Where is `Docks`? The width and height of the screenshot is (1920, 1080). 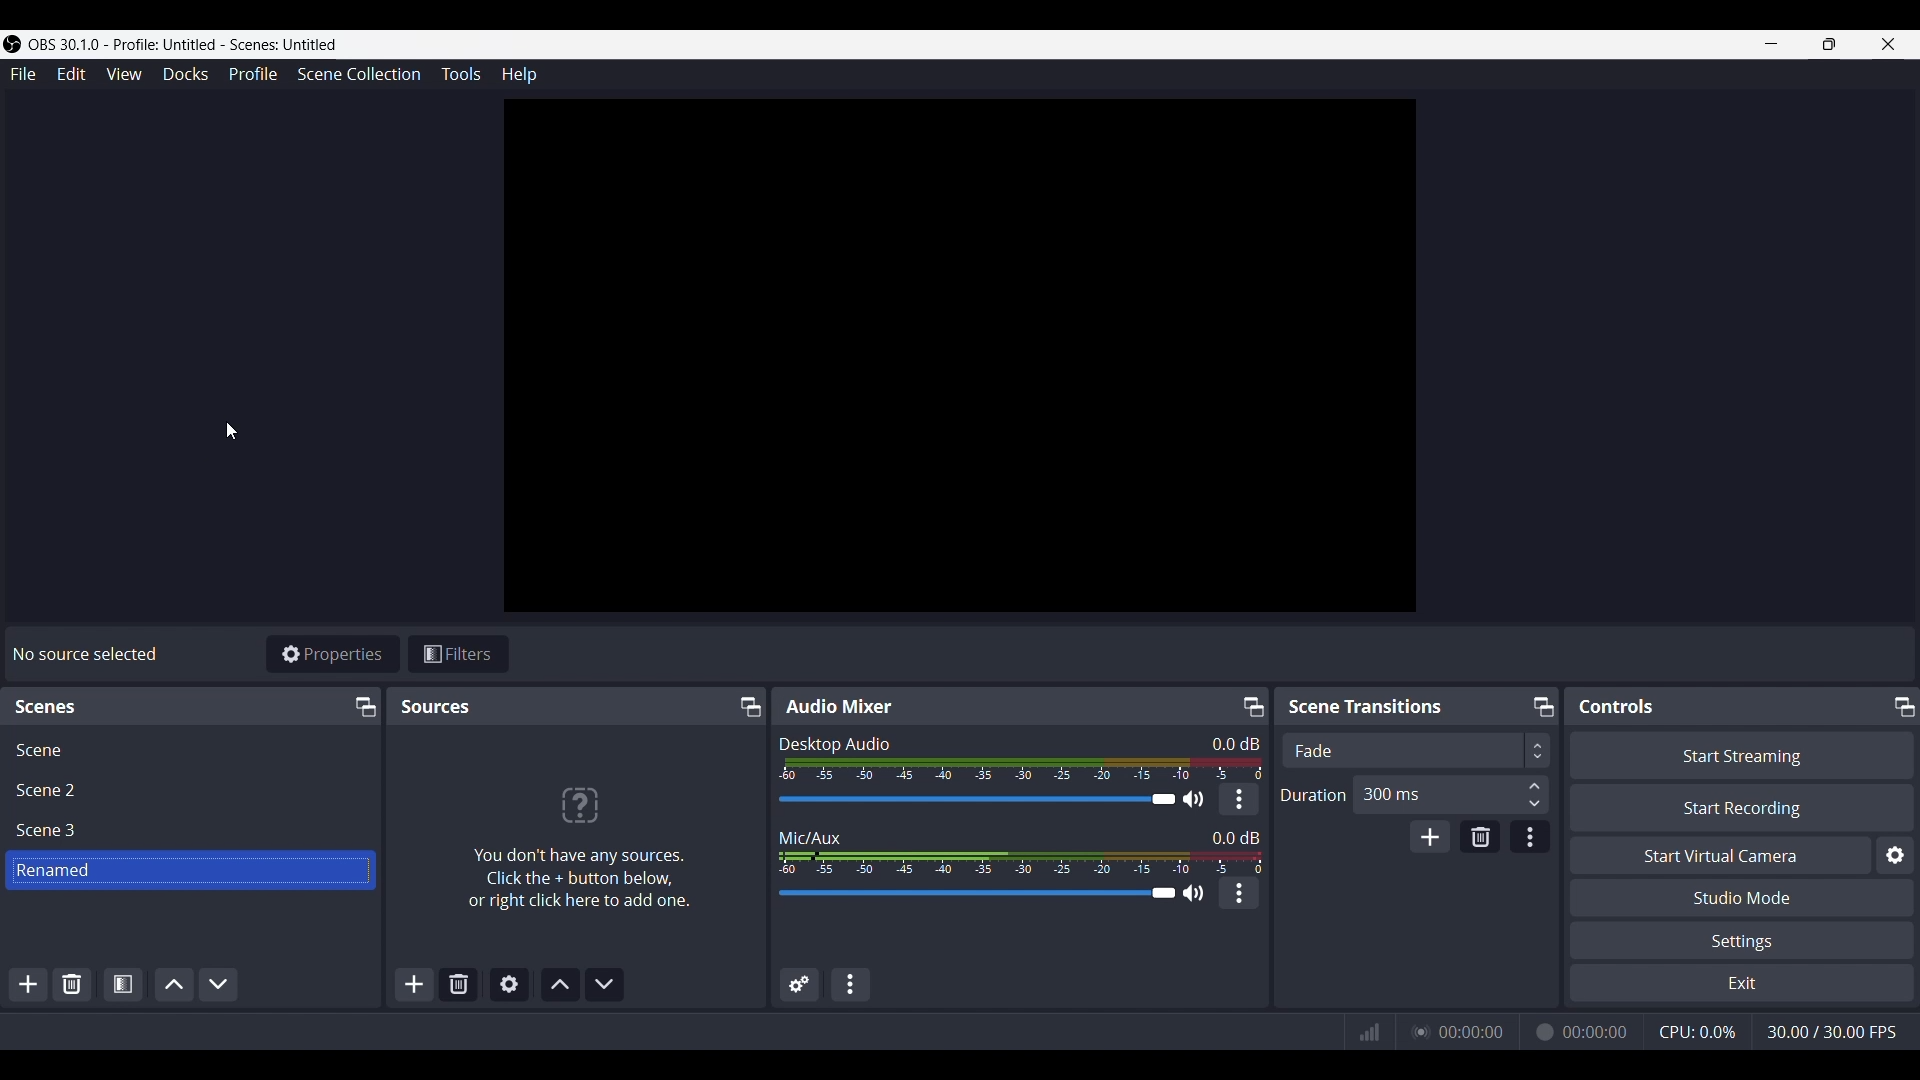 Docks is located at coordinates (186, 75).